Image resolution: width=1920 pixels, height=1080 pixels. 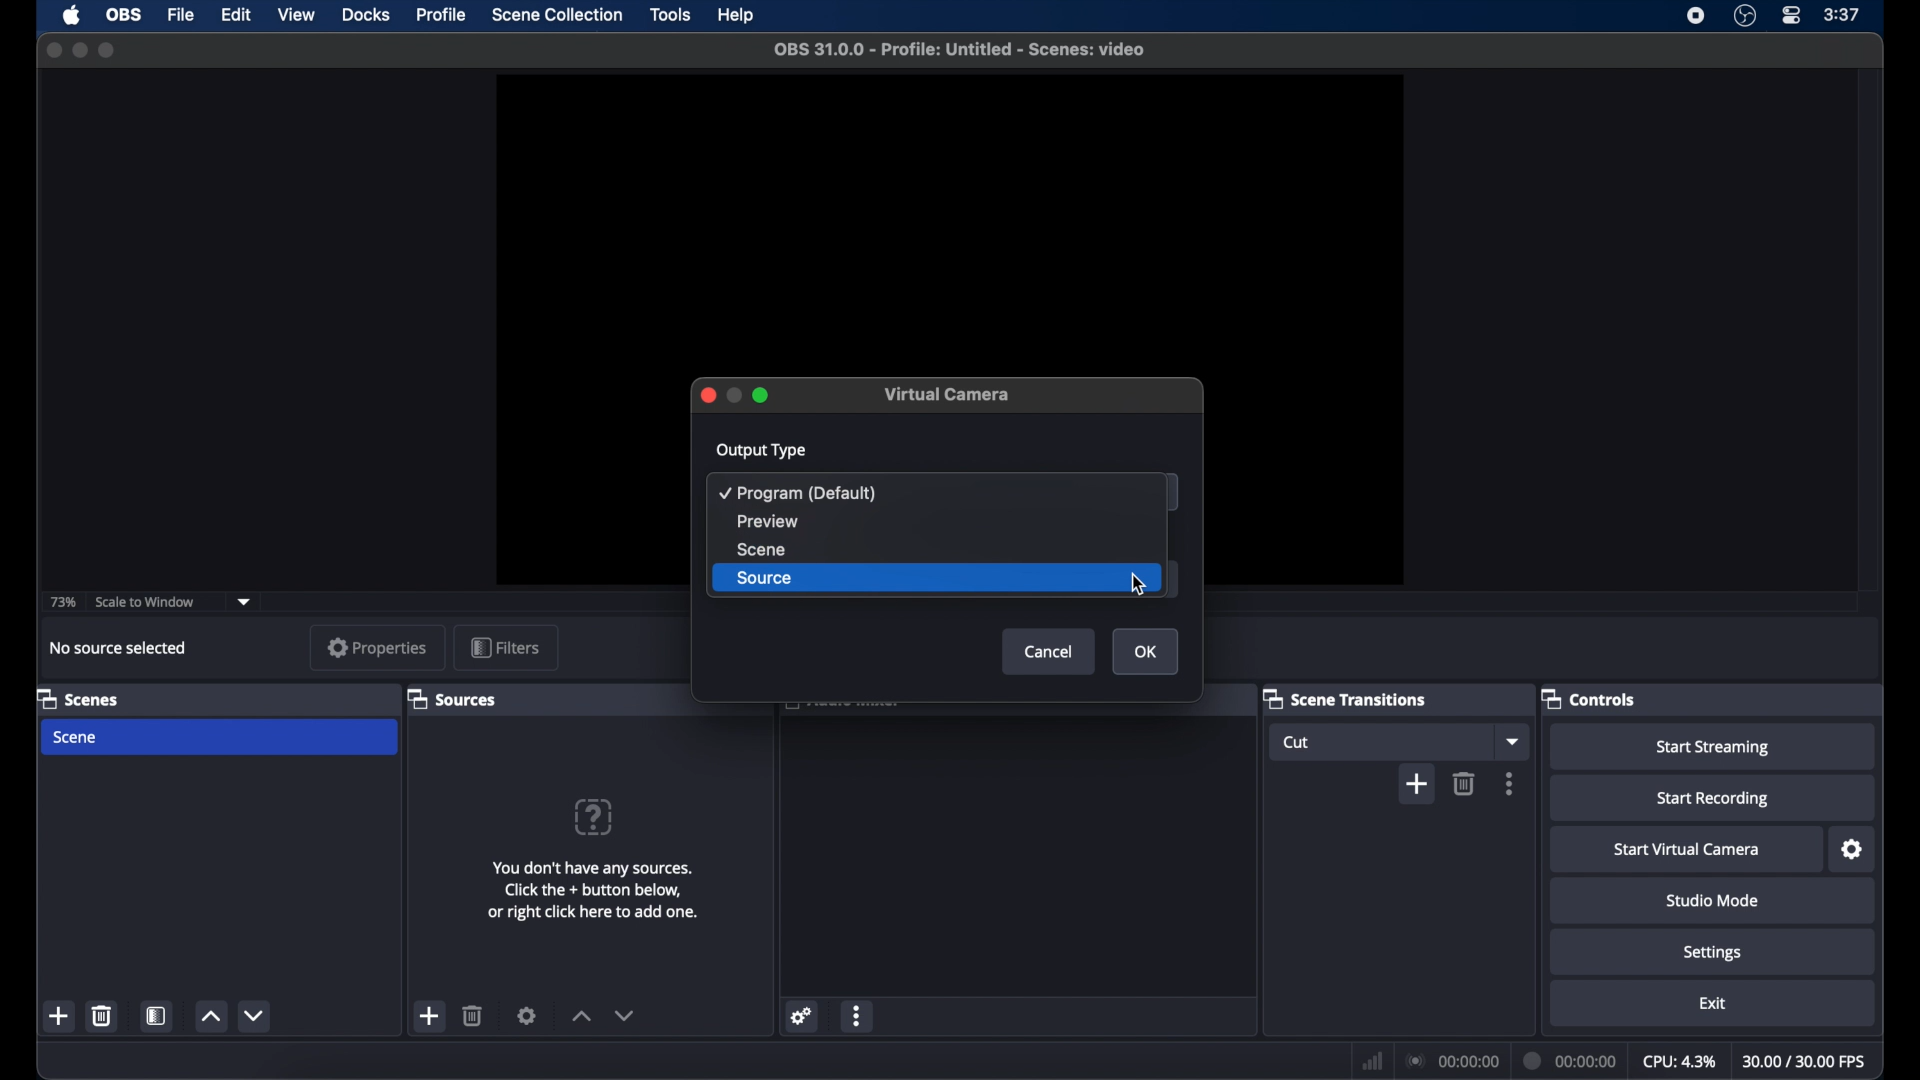 I want to click on settings, so click(x=1712, y=953).